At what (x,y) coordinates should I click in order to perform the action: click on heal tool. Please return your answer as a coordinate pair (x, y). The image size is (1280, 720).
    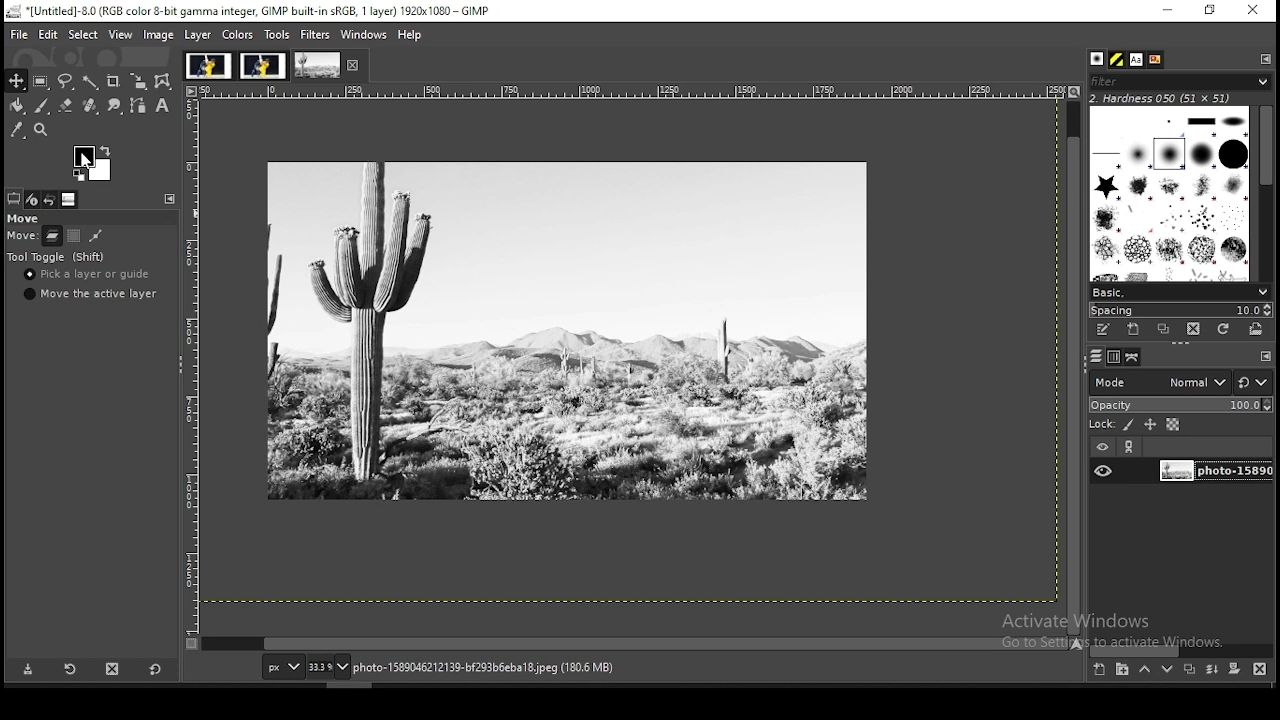
    Looking at the image, I should click on (93, 105).